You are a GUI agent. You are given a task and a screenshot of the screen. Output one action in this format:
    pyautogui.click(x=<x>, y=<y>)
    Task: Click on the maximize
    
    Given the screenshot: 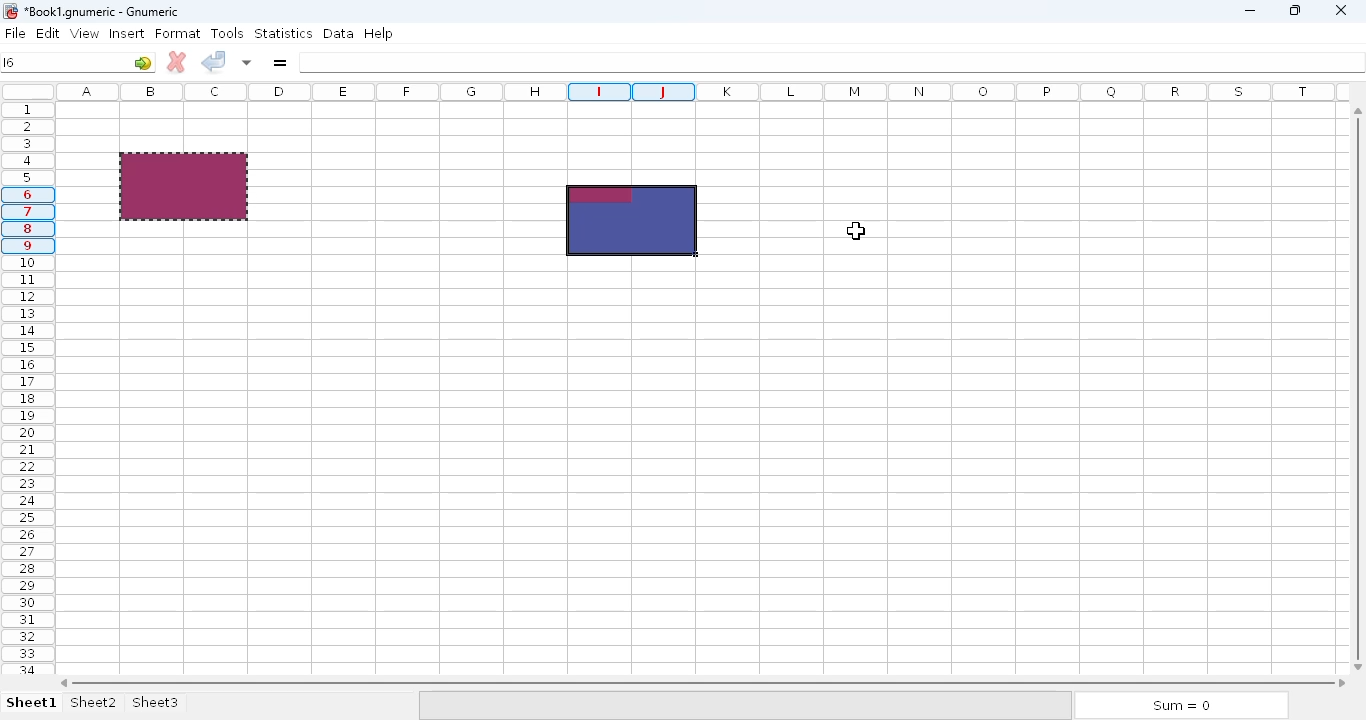 What is the action you would take?
    pyautogui.click(x=1293, y=10)
    